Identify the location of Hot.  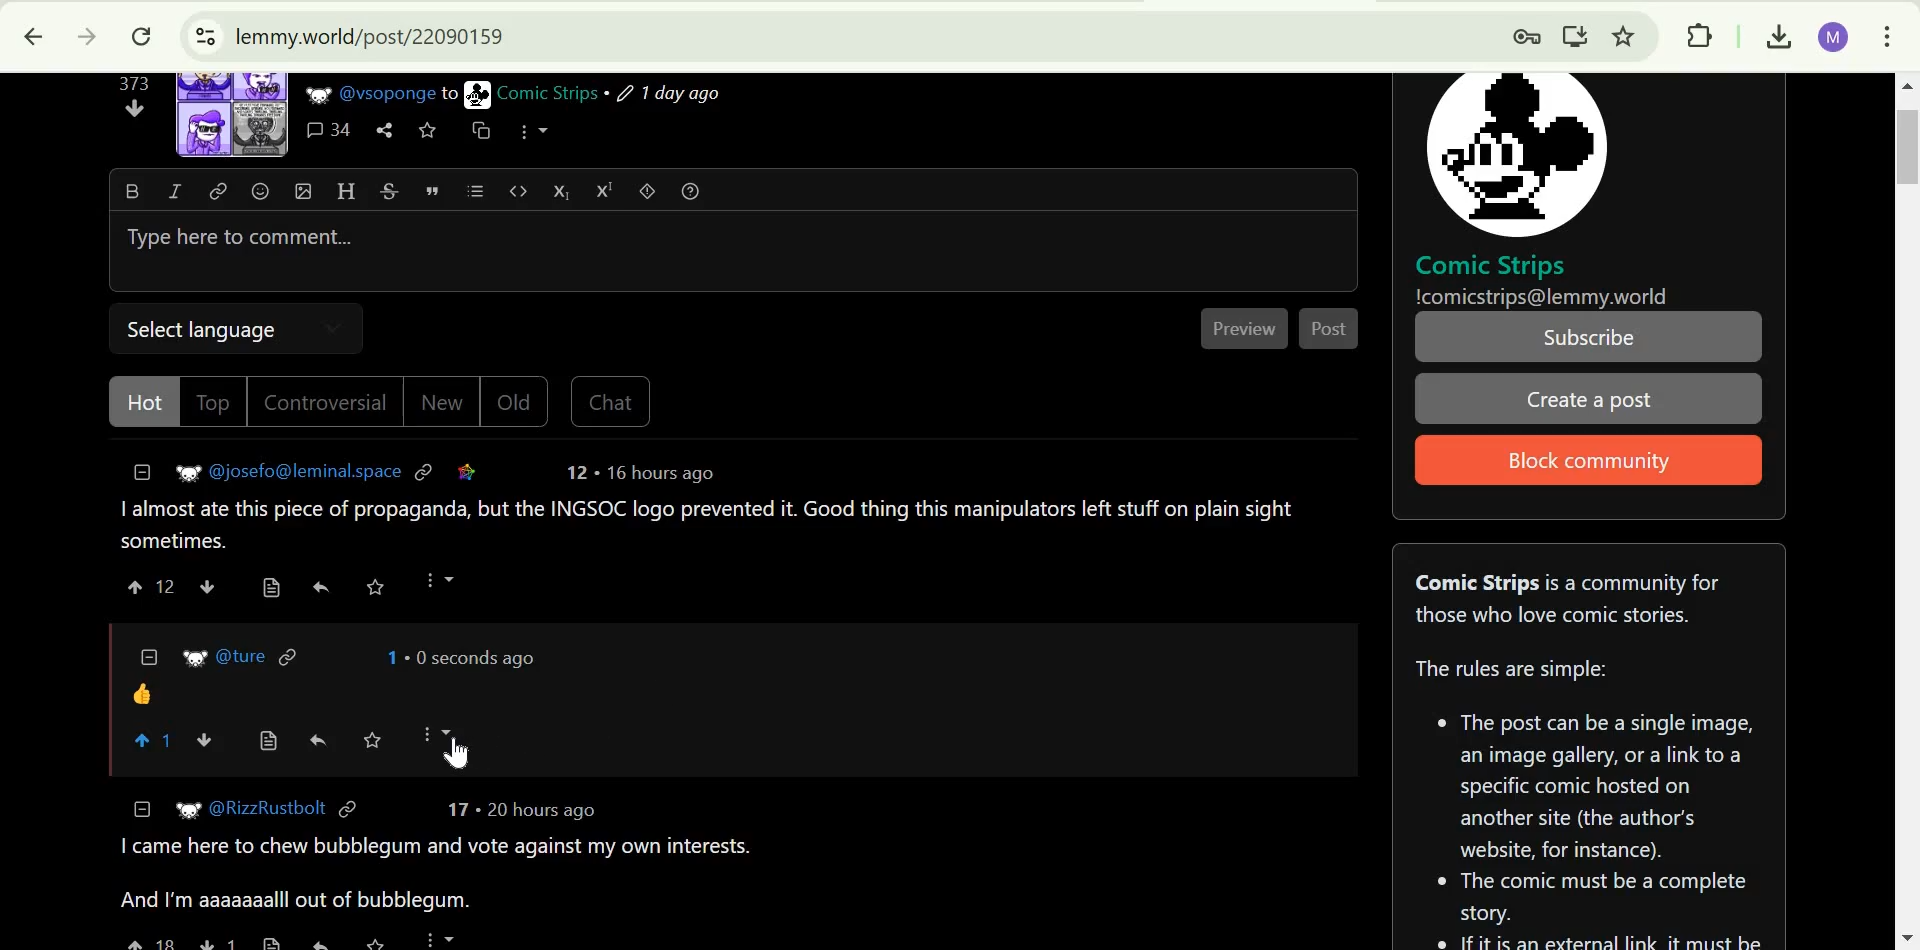
(148, 402).